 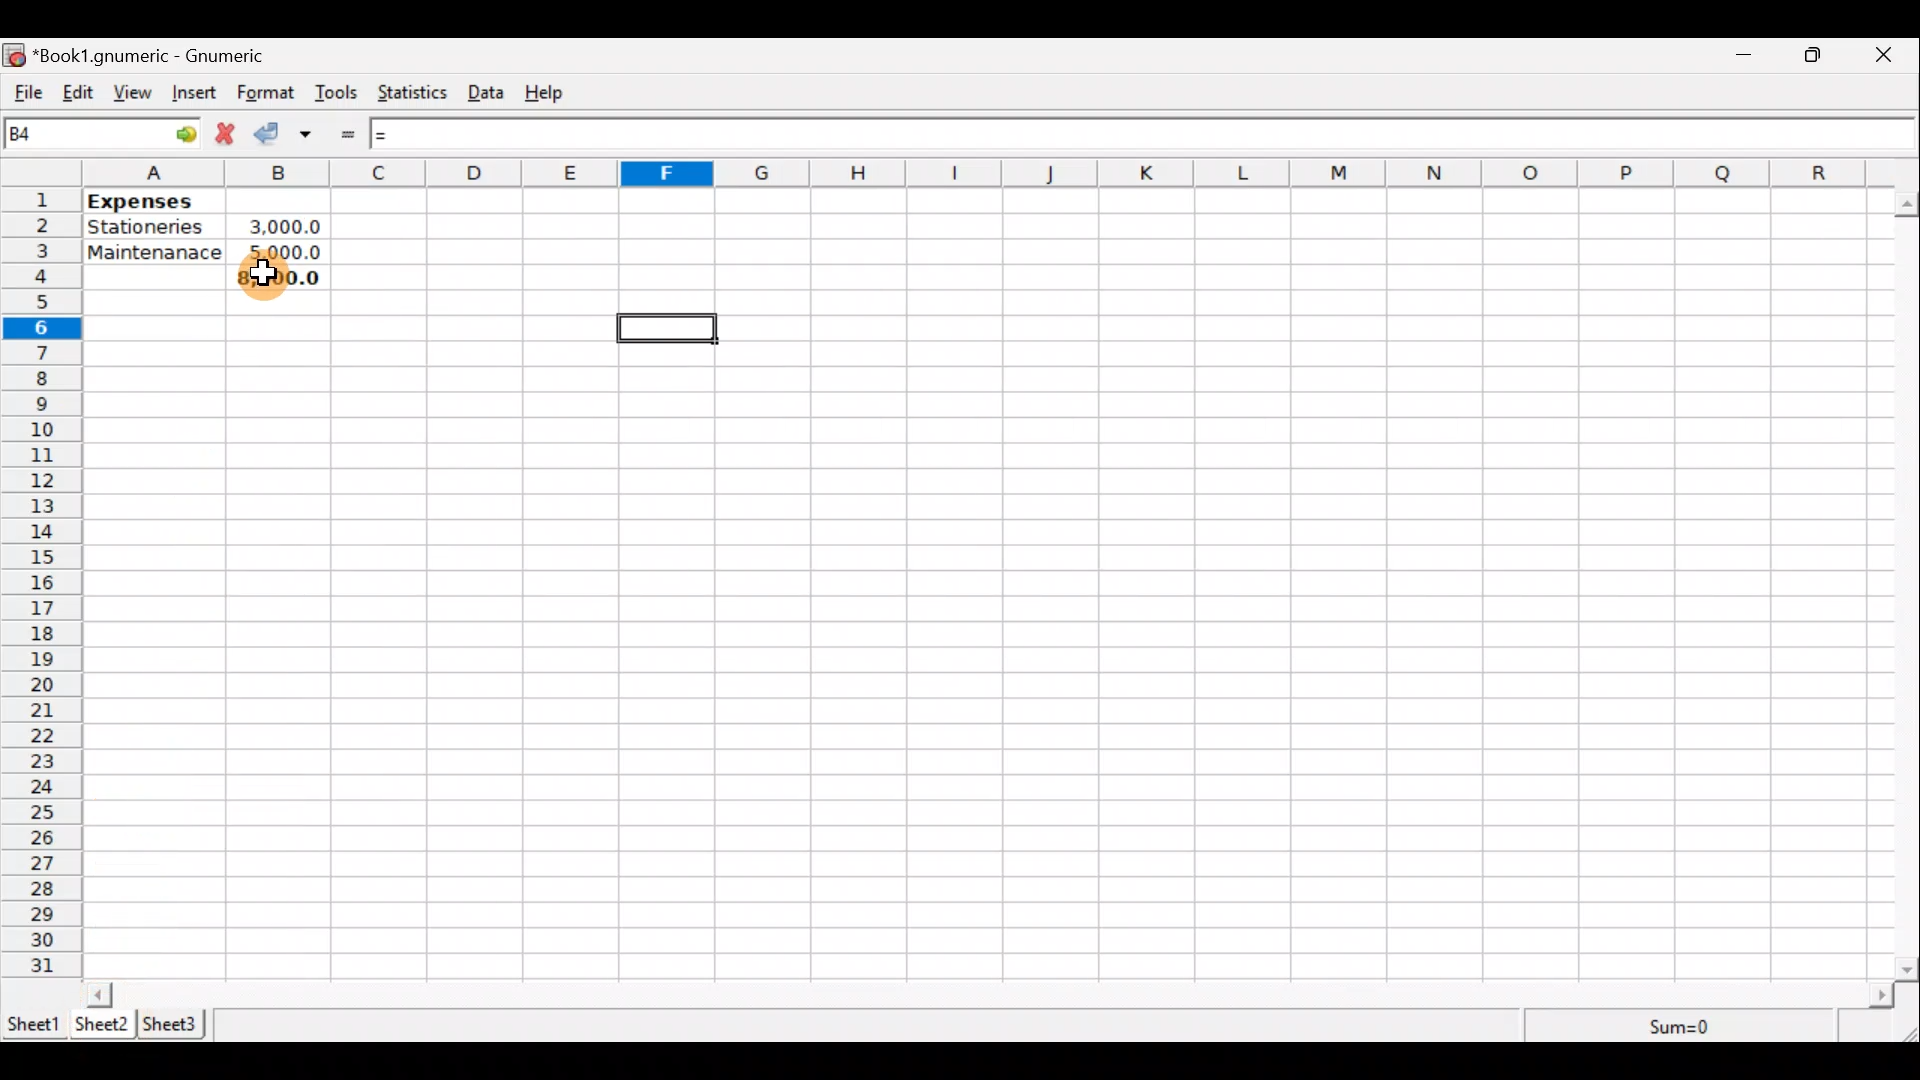 I want to click on Cell name, so click(x=103, y=133).